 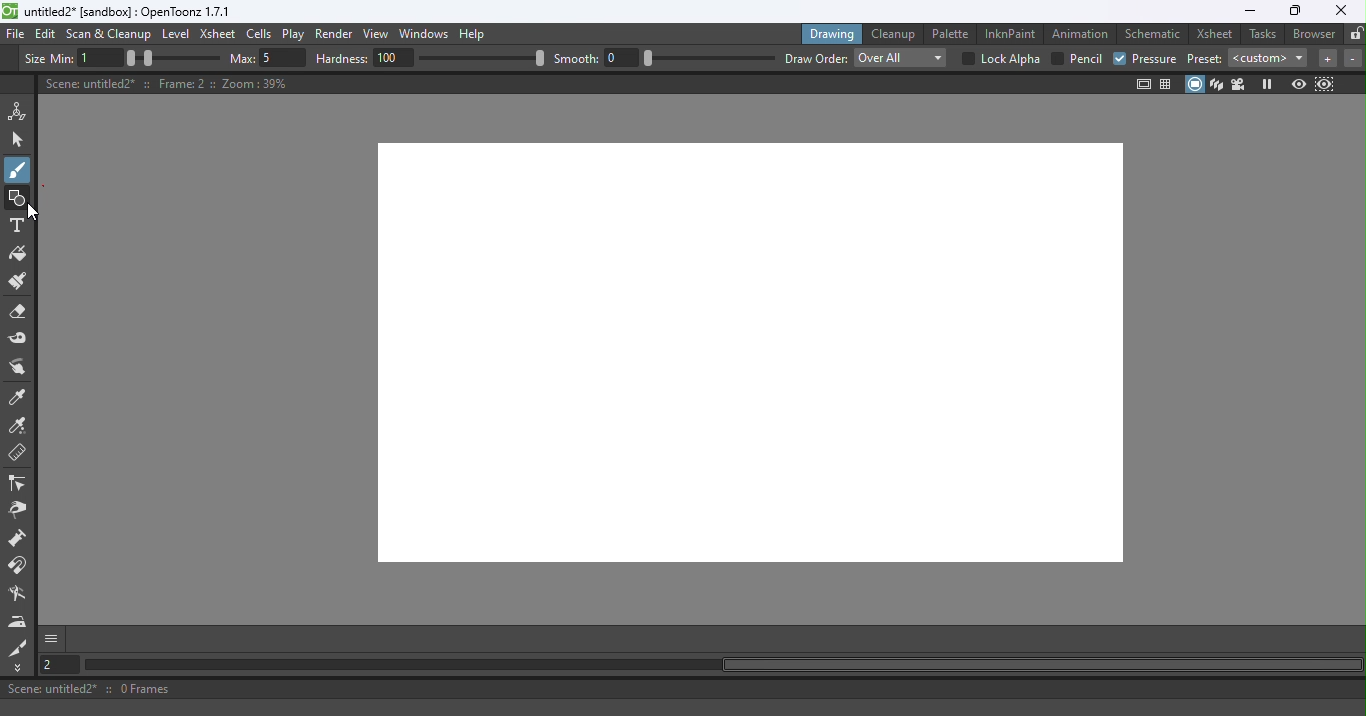 I want to click on Xsheet, so click(x=1217, y=33).